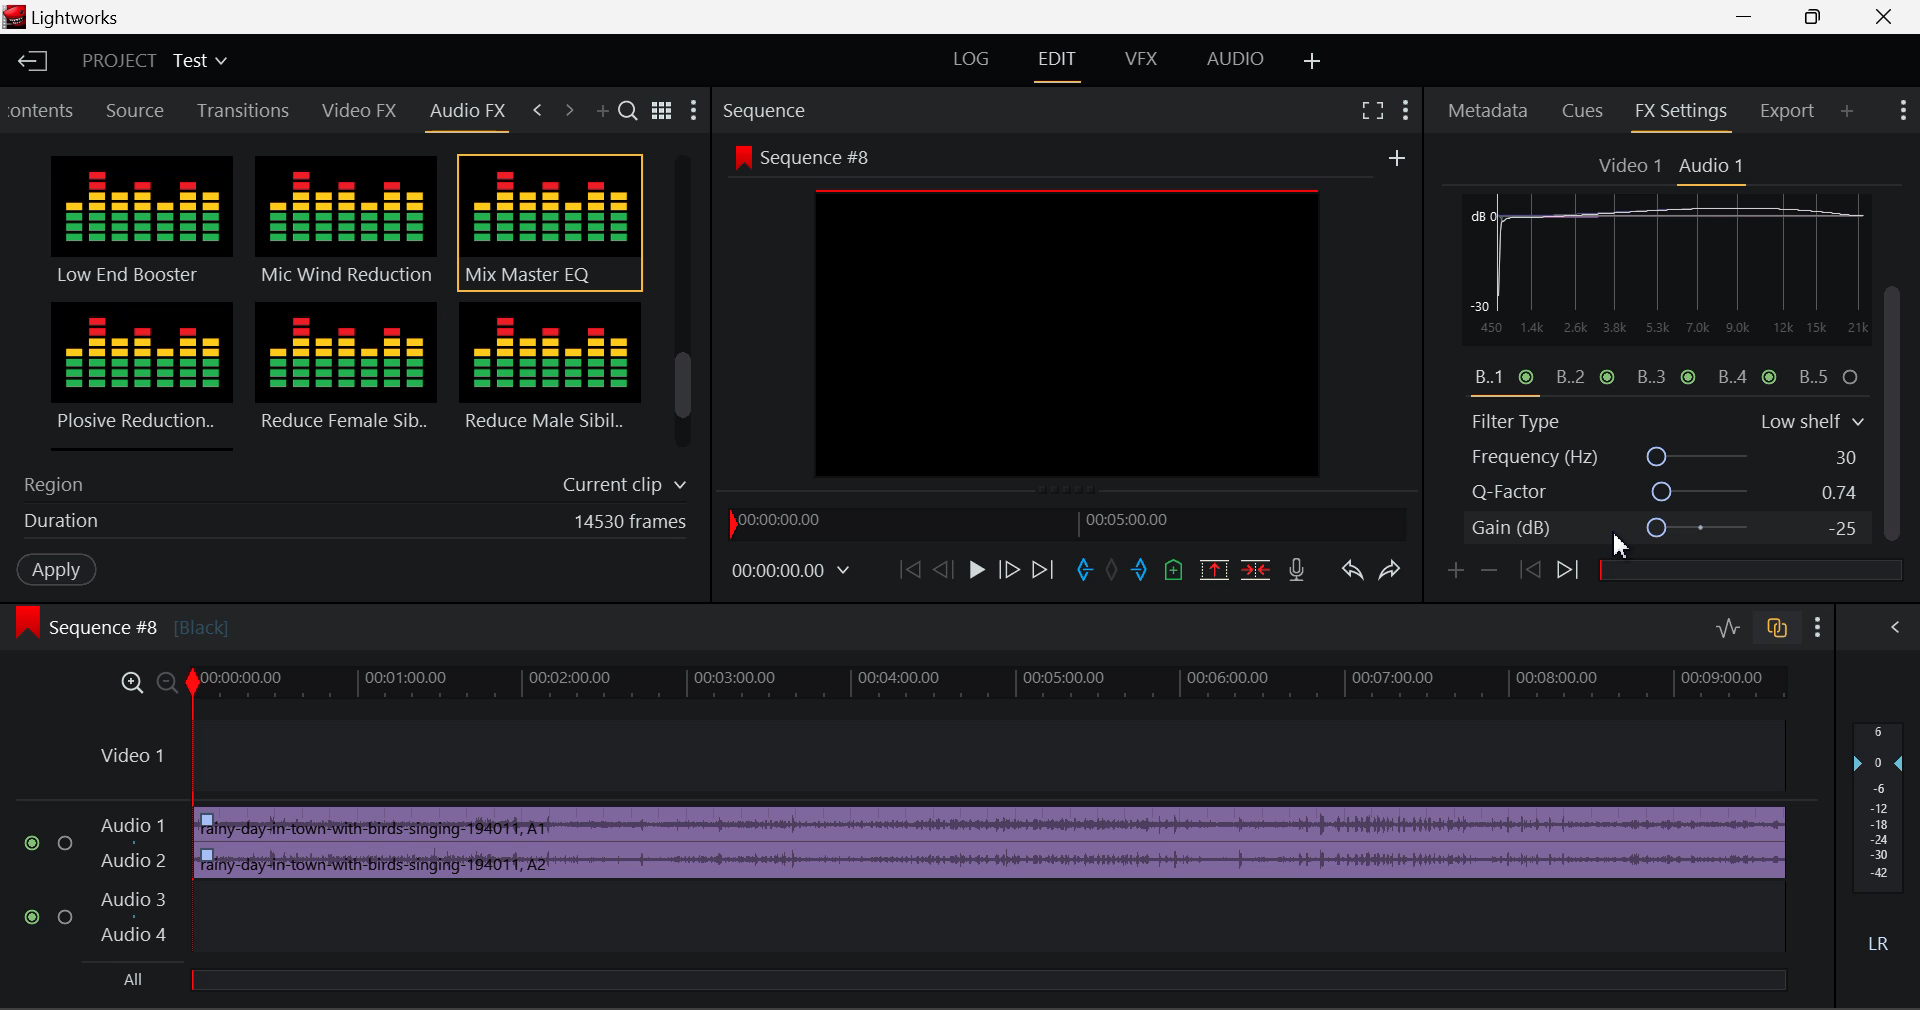  I want to click on Reduce Male Sibilance, so click(548, 374).